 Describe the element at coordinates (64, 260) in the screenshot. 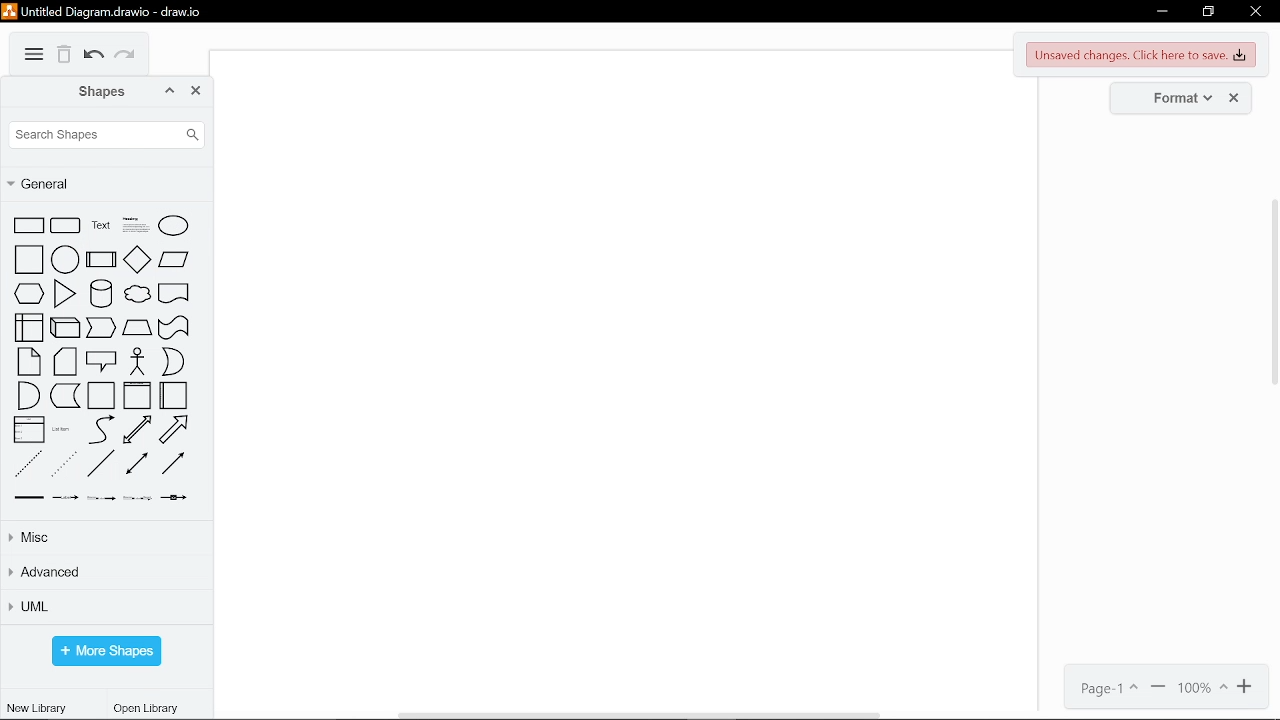

I see `circle` at that location.